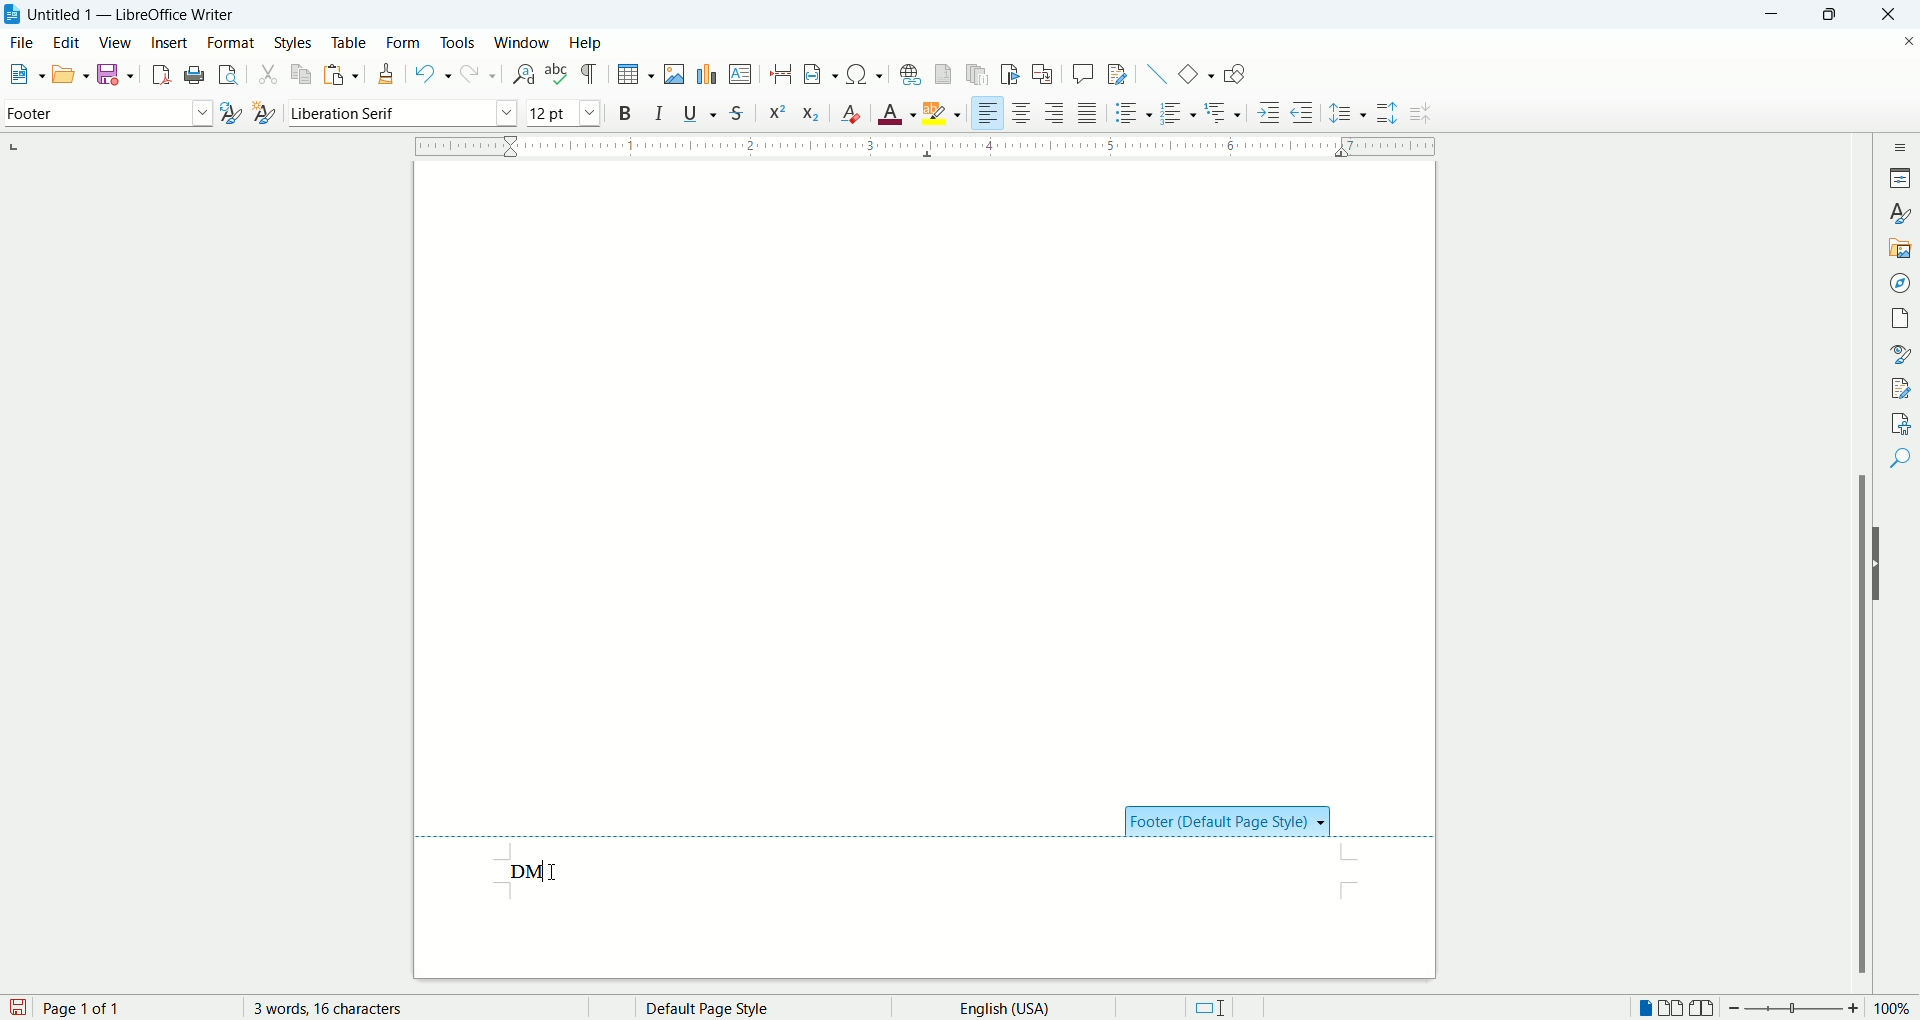  I want to click on manage changes, so click(1902, 389).